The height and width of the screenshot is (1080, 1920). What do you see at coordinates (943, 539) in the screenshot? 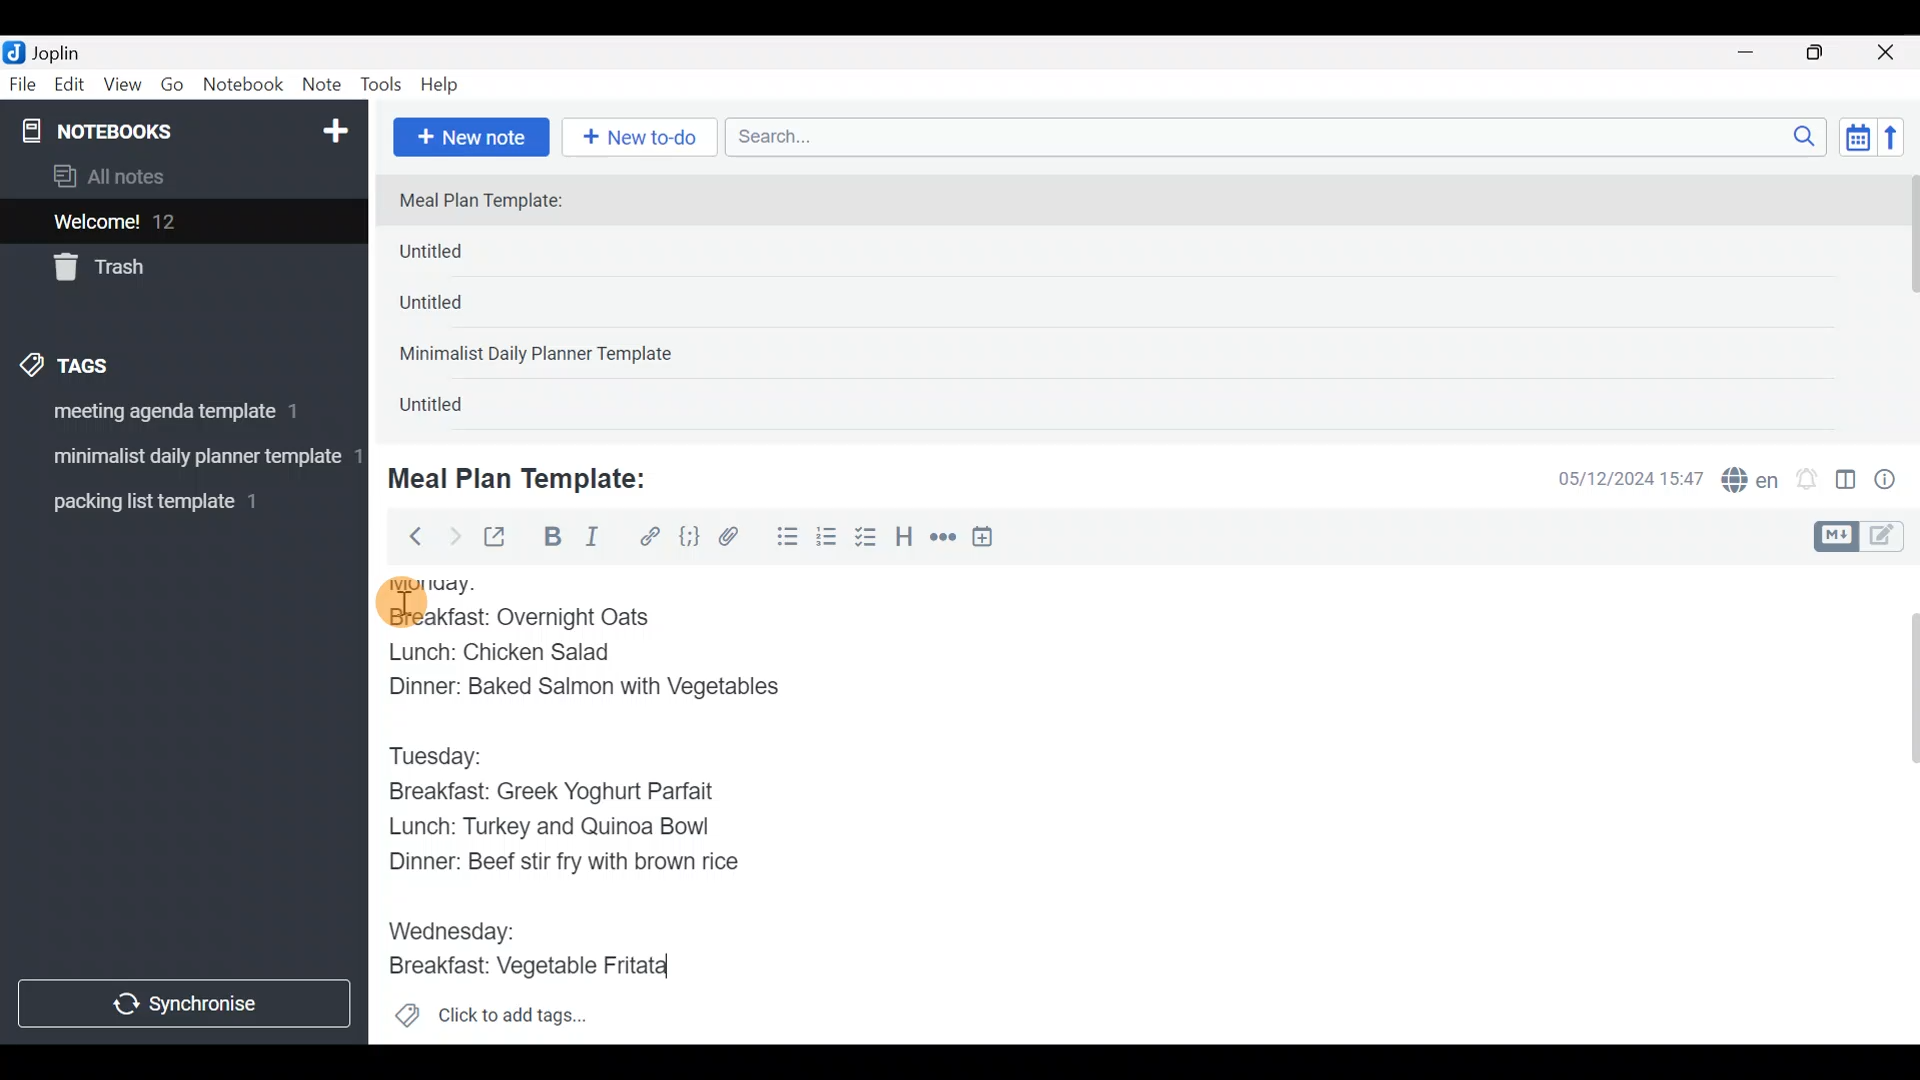
I see `Horizontal rule` at bounding box center [943, 539].